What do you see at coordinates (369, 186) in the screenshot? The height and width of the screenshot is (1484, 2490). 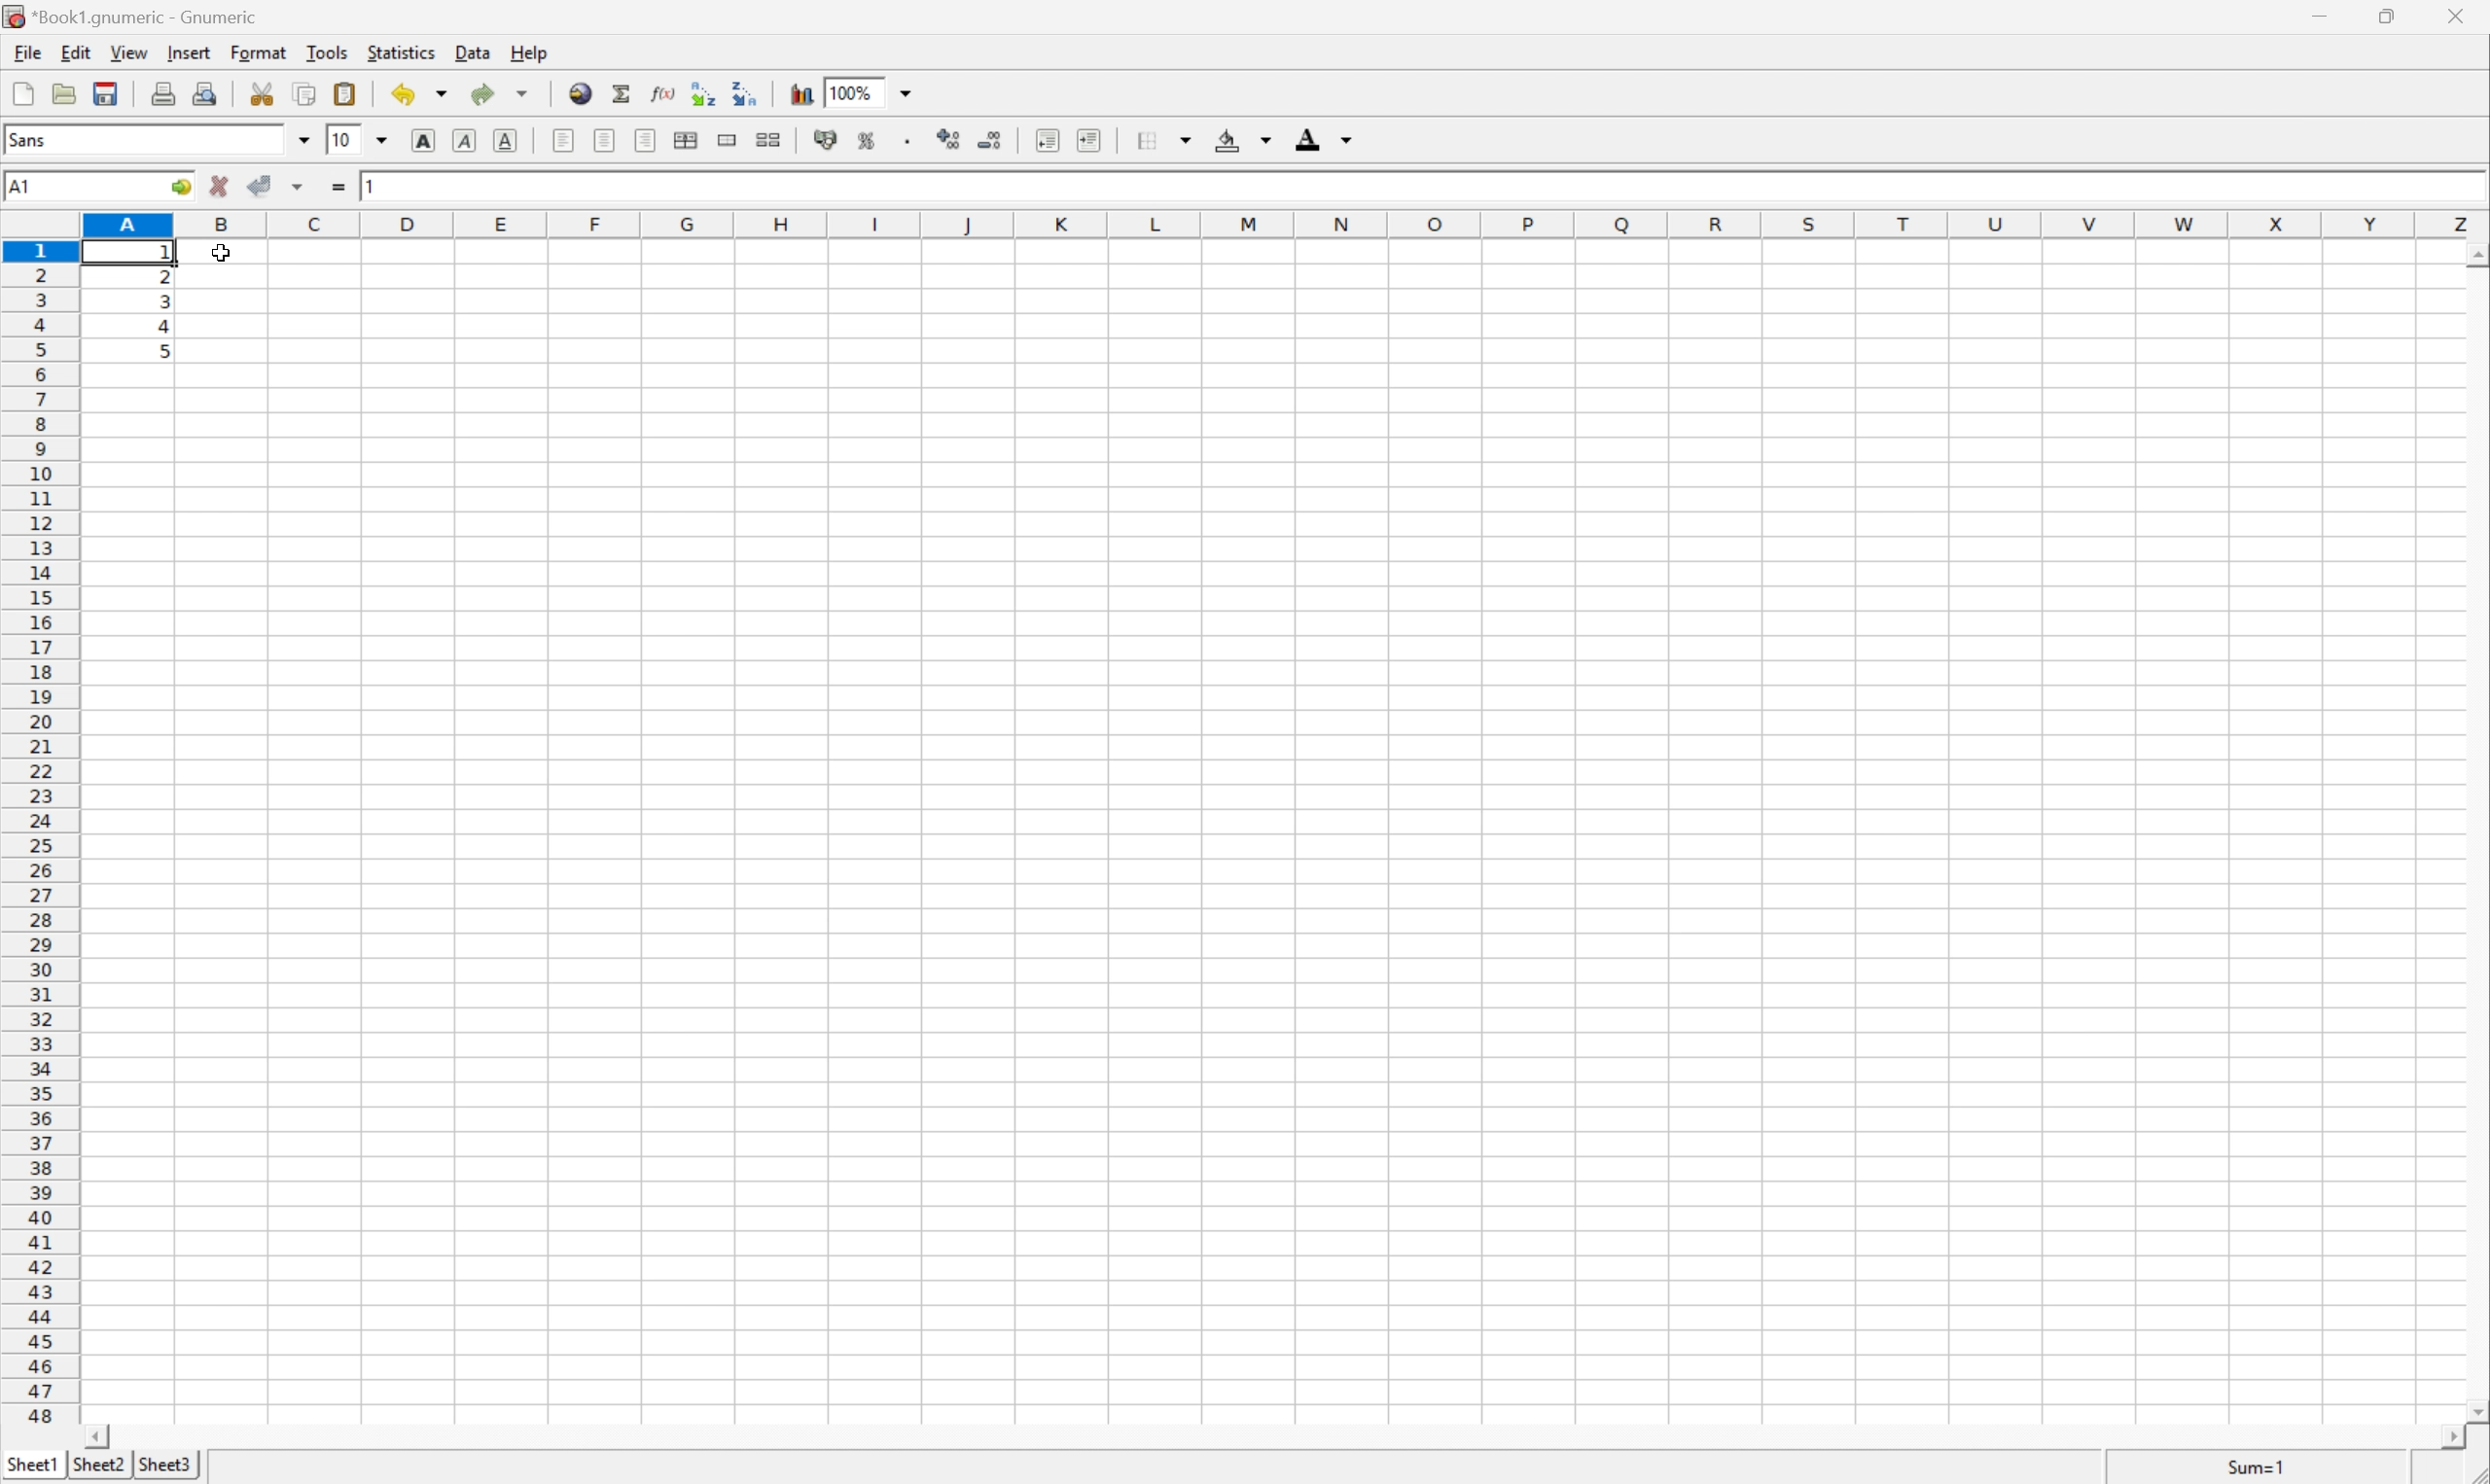 I see `1` at bounding box center [369, 186].